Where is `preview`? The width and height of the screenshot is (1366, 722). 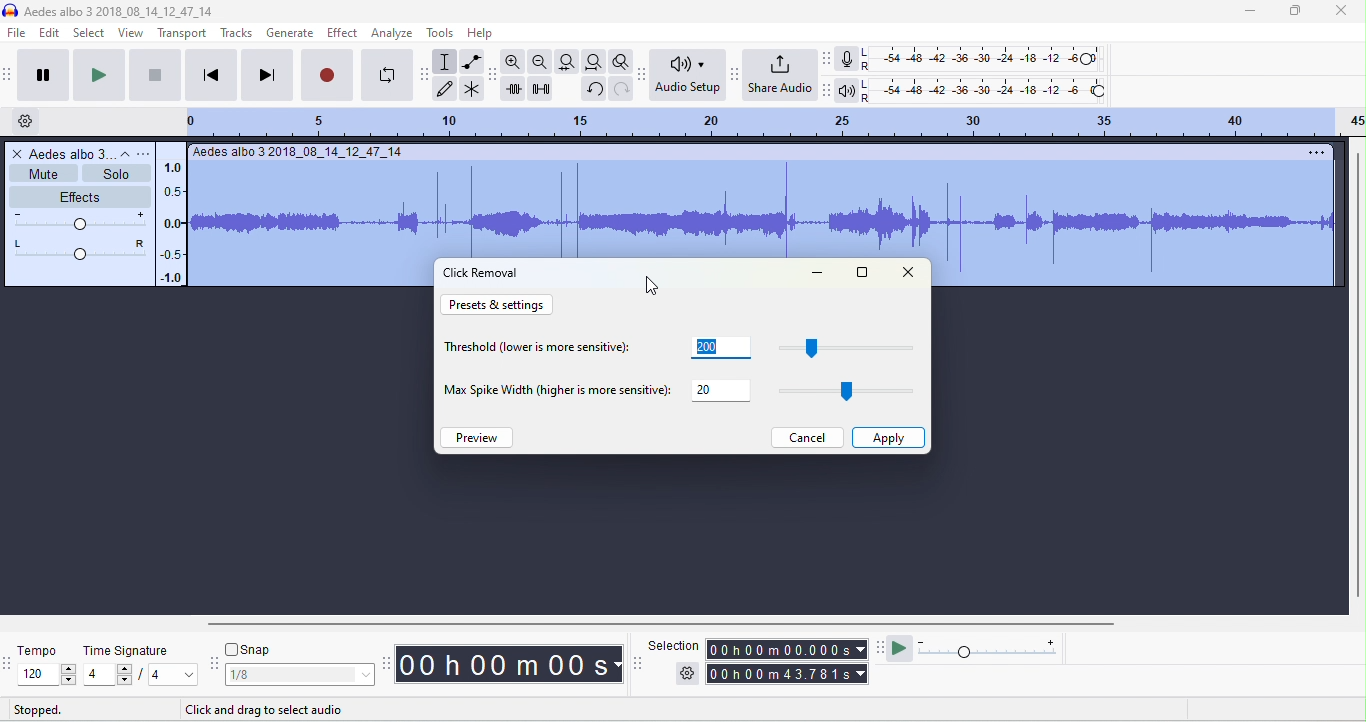 preview is located at coordinates (479, 436).